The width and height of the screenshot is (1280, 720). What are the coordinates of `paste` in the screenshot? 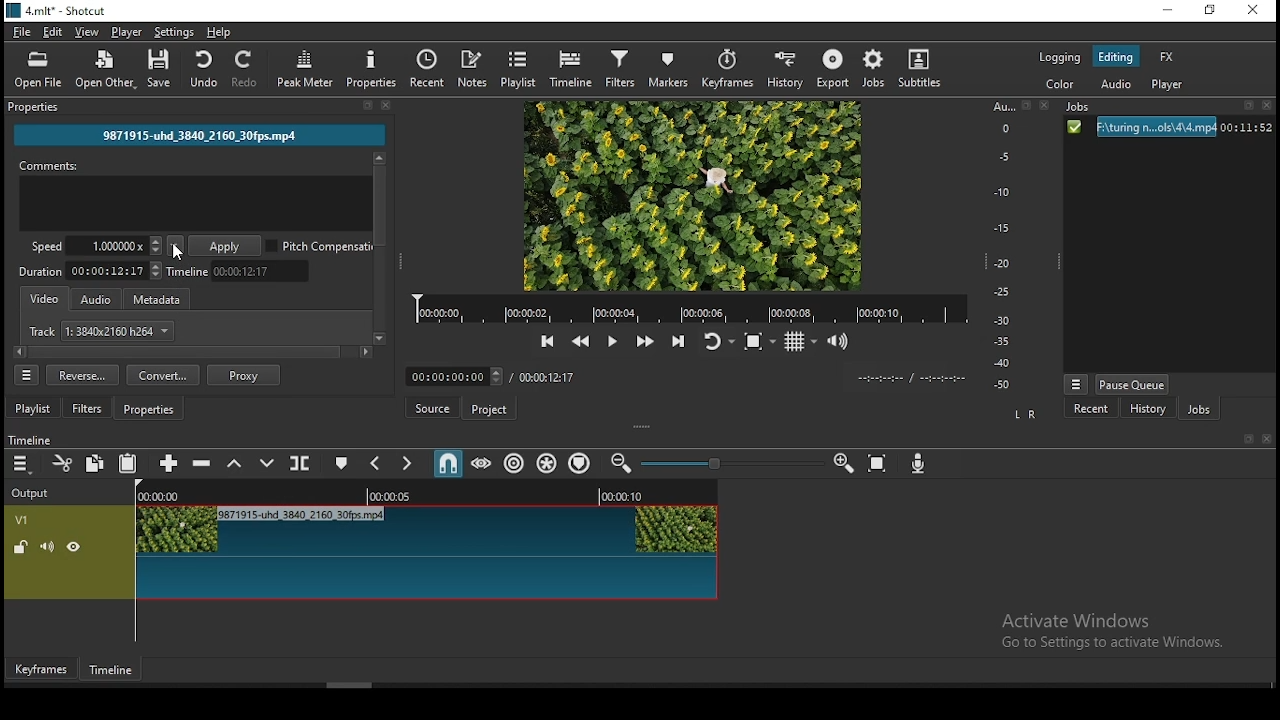 It's located at (128, 465).